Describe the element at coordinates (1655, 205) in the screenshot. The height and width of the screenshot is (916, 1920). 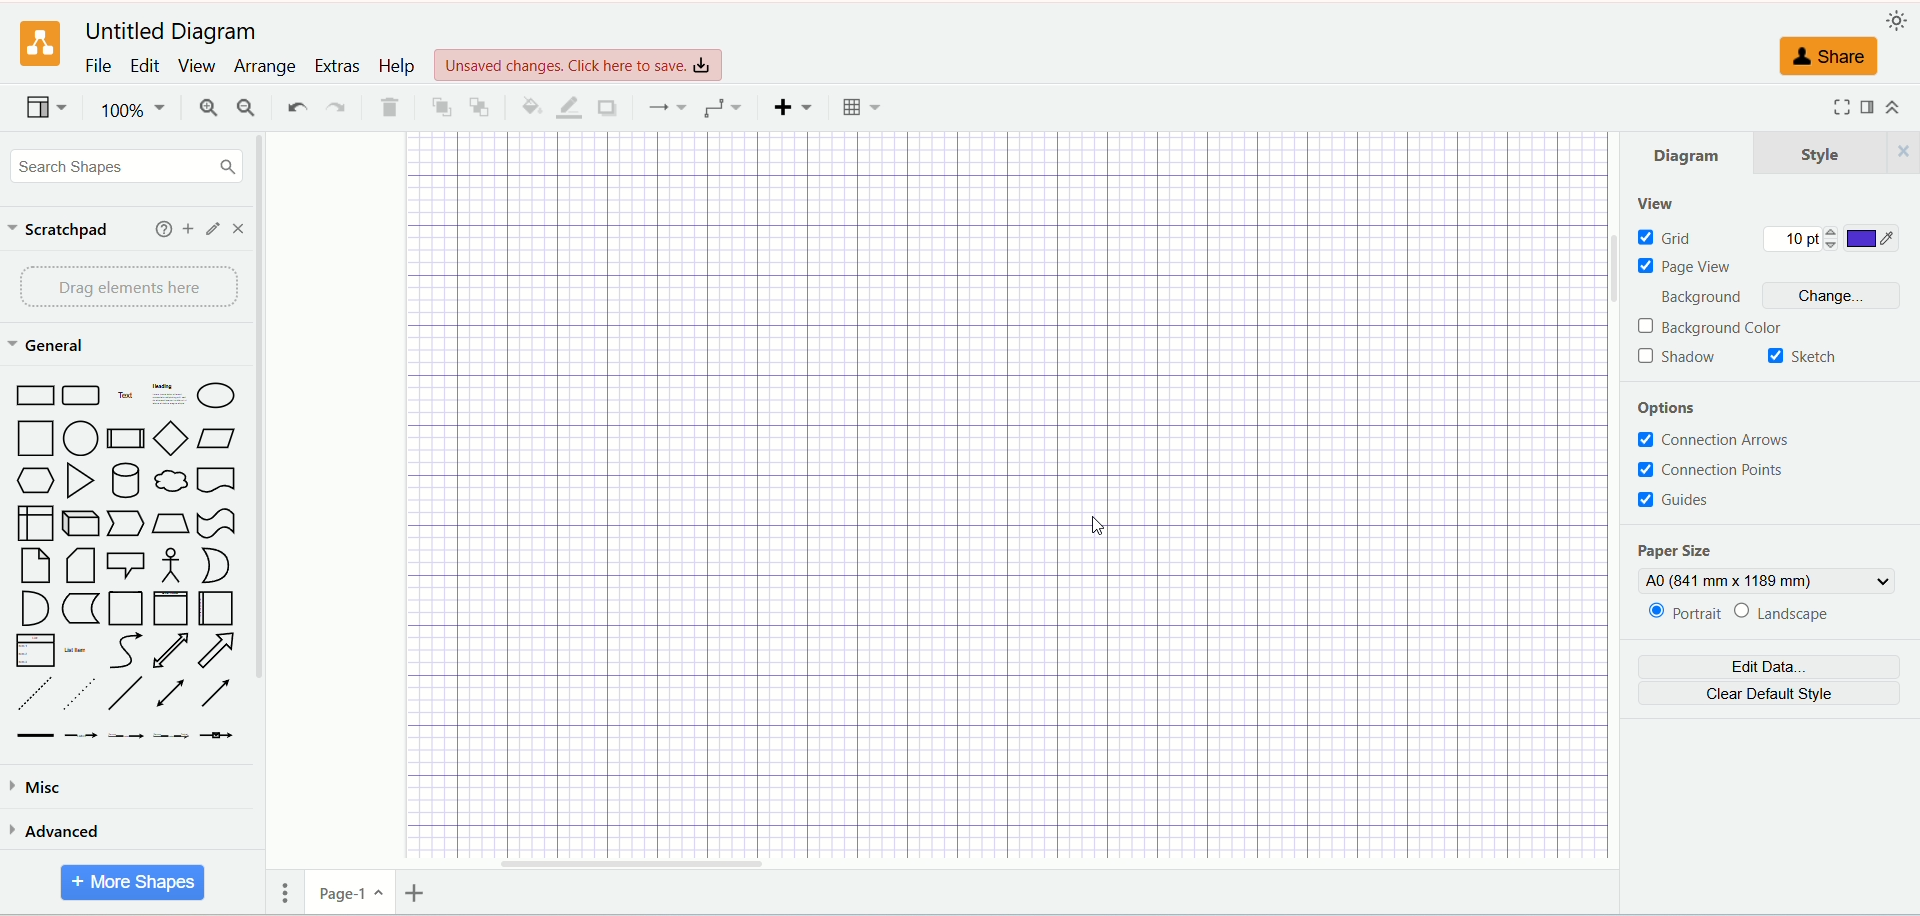
I see `view` at that location.